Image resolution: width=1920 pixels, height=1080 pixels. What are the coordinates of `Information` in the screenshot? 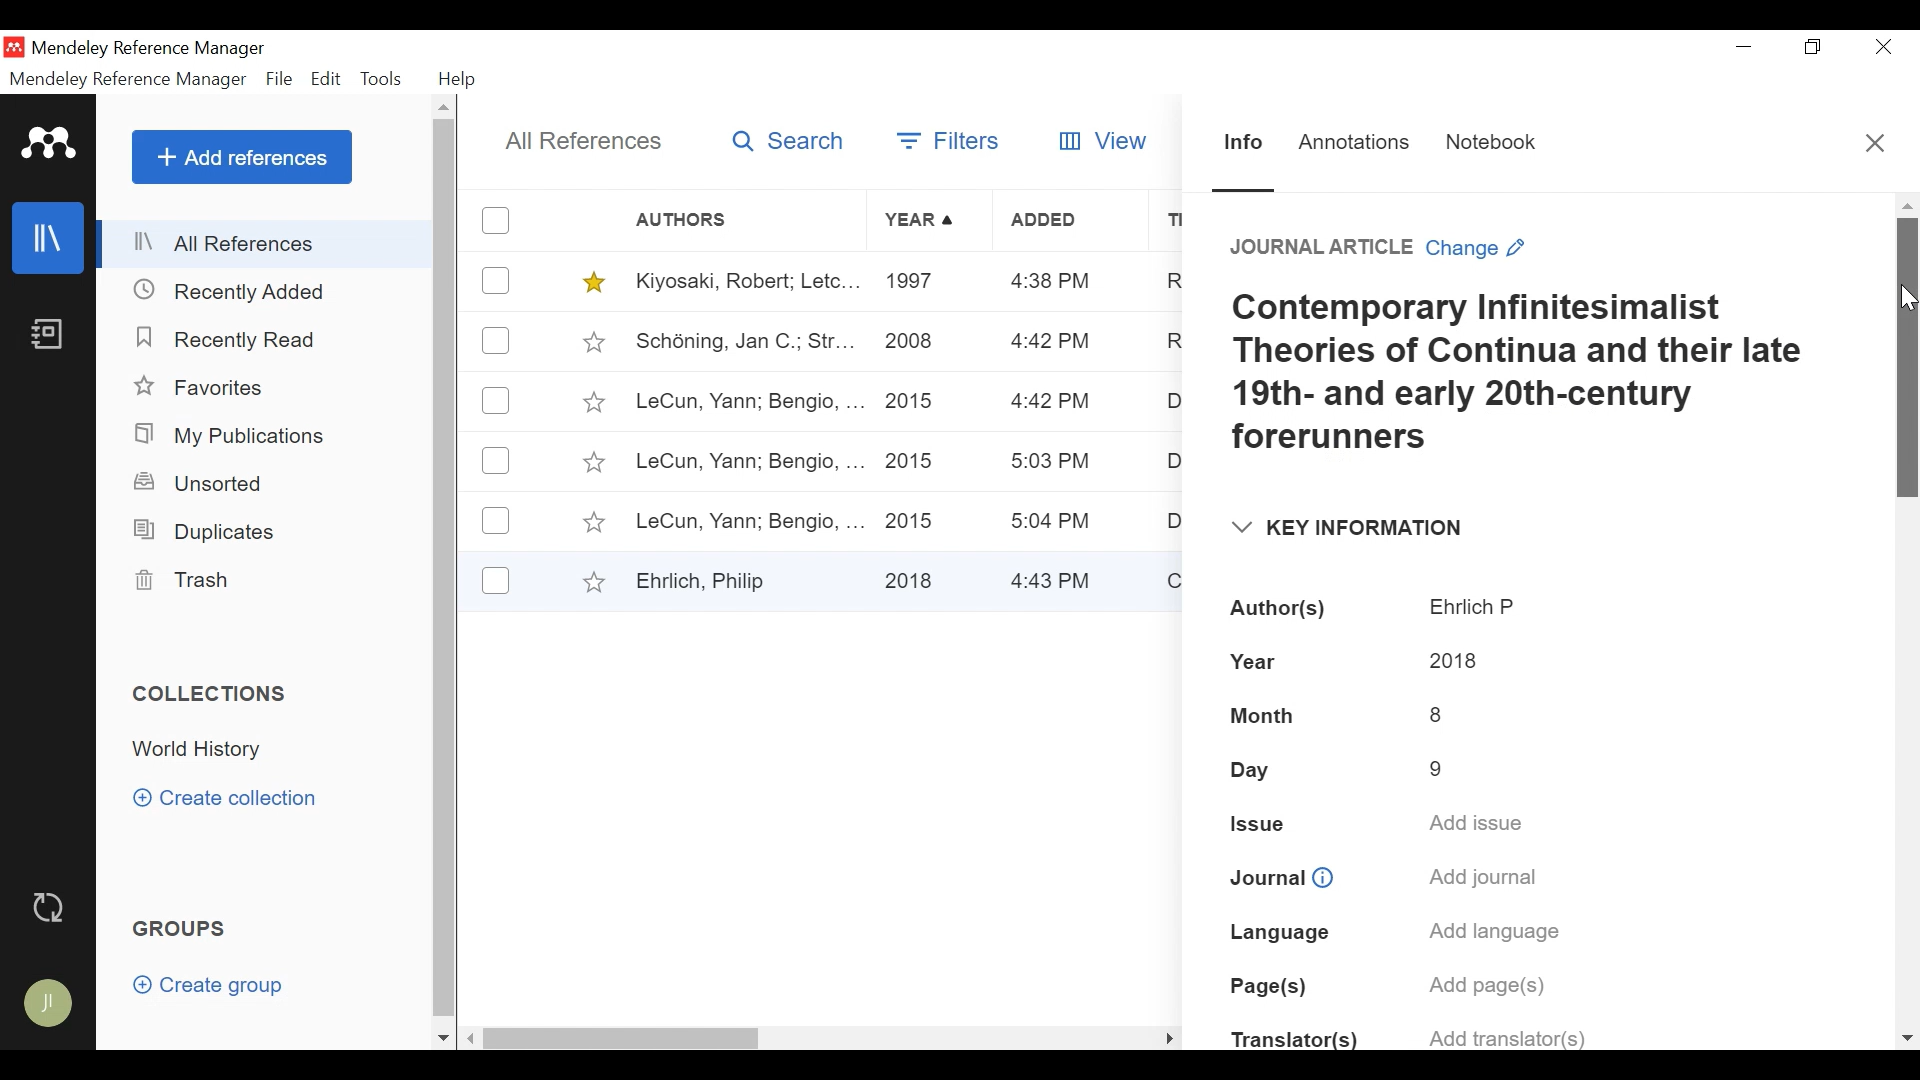 It's located at (1244, 149).